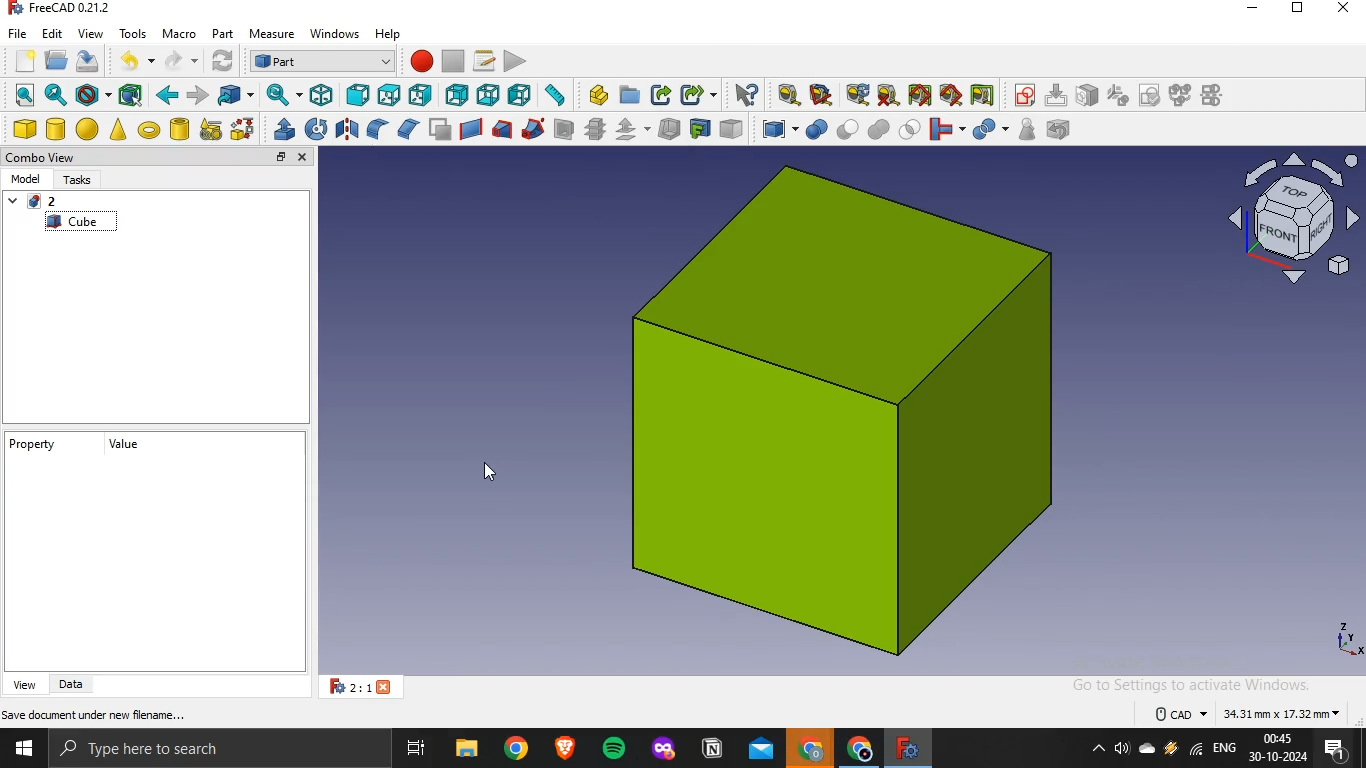  What do you see at coordinates (944, 127) in the screenshot?
I see `join objects` at bounding box center [944, 127].